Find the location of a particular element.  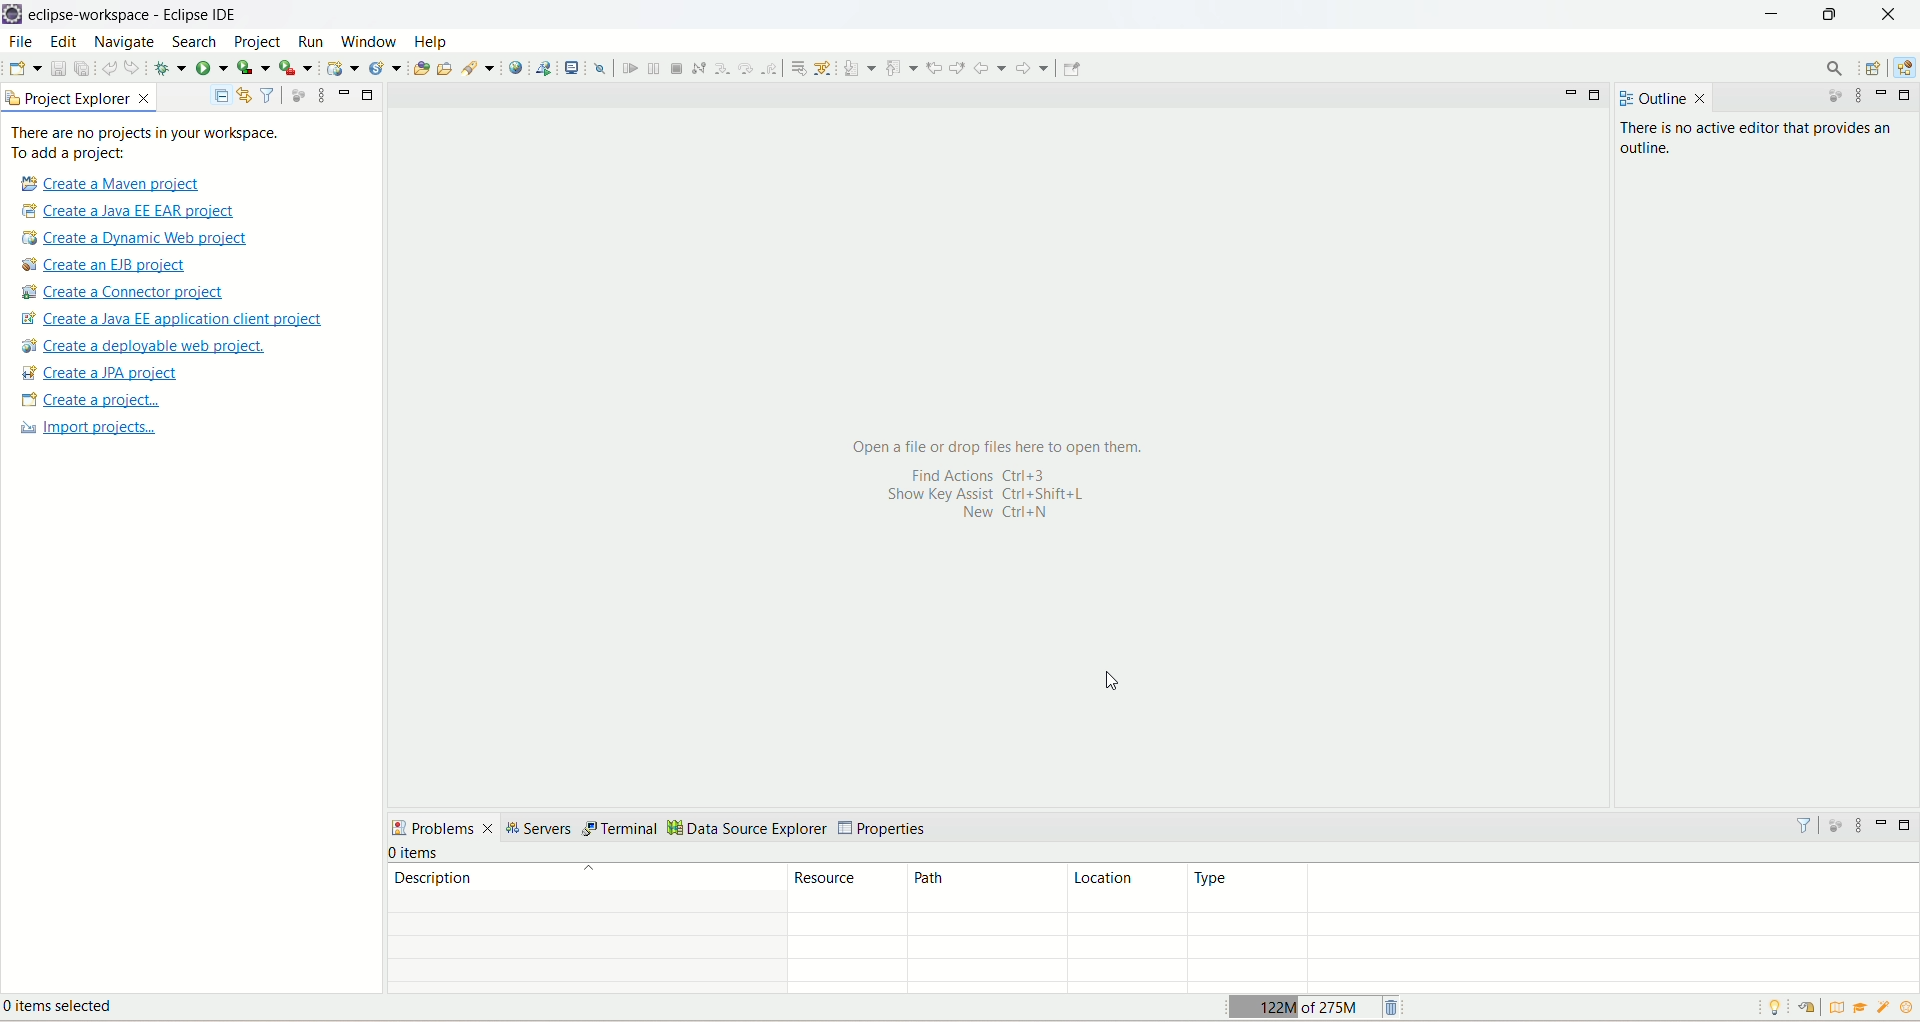

logo is located at coordinates (13, 15).